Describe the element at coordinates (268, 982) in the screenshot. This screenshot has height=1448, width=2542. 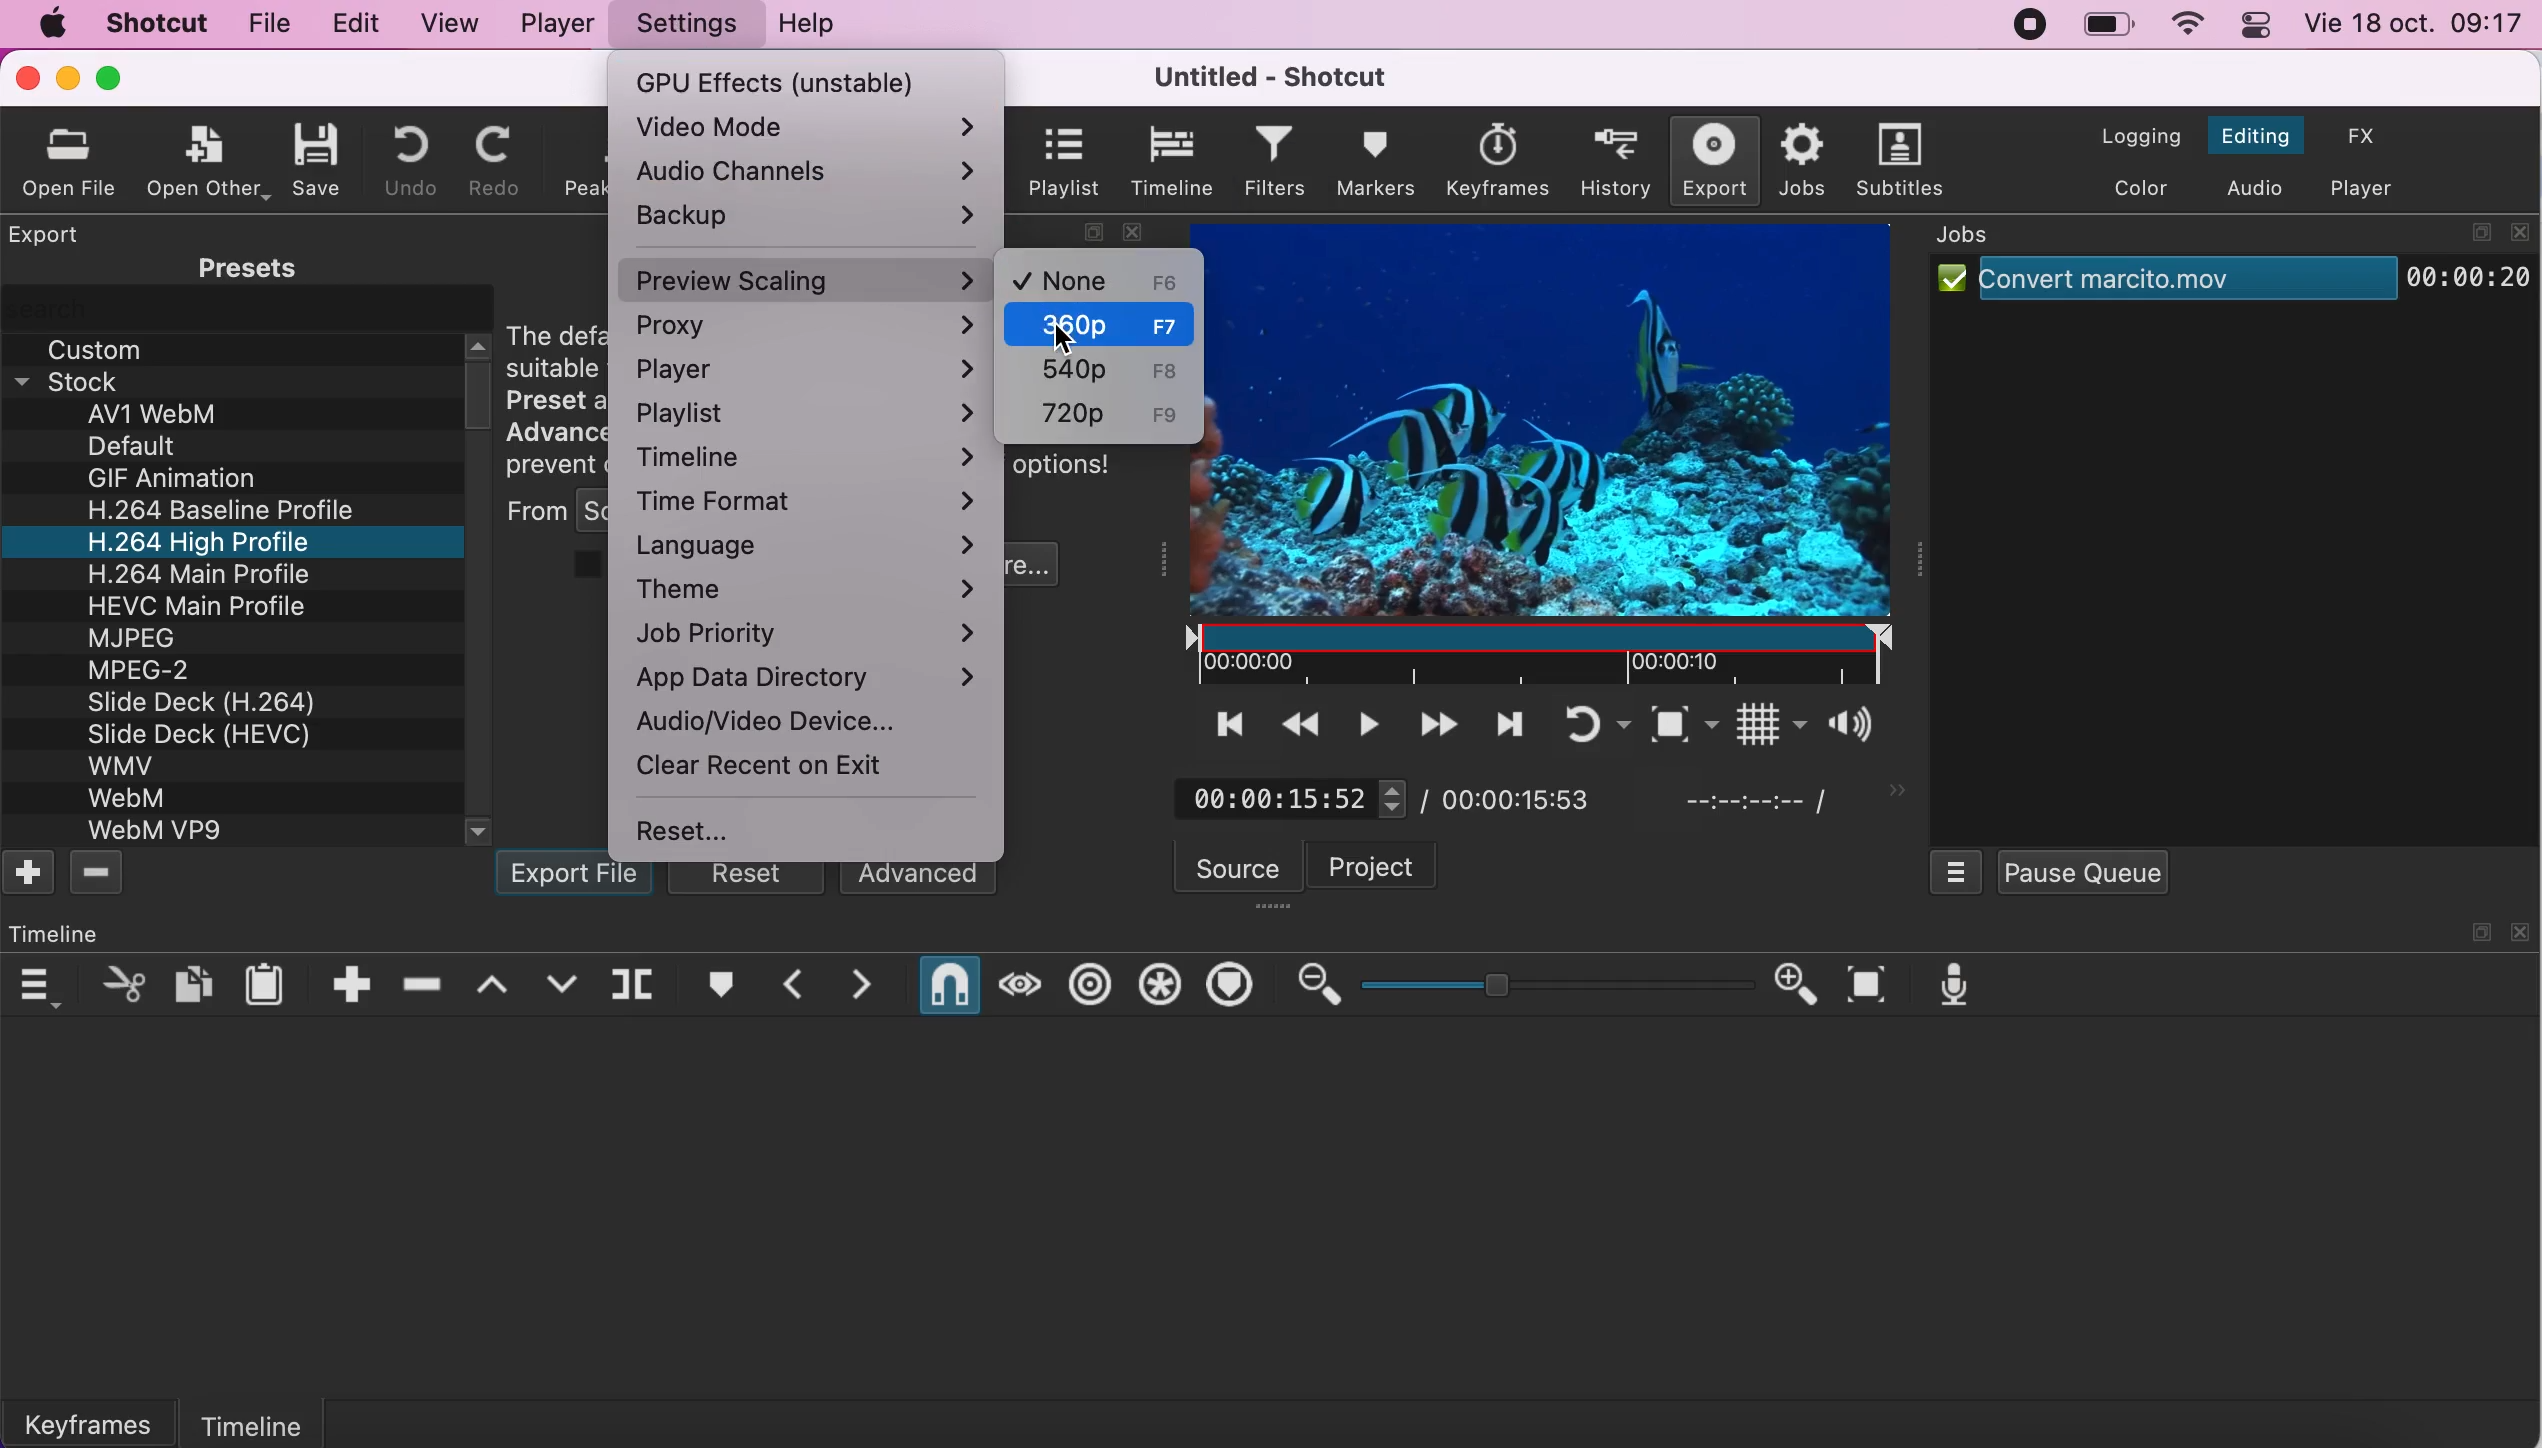
I see `paste` at that location.